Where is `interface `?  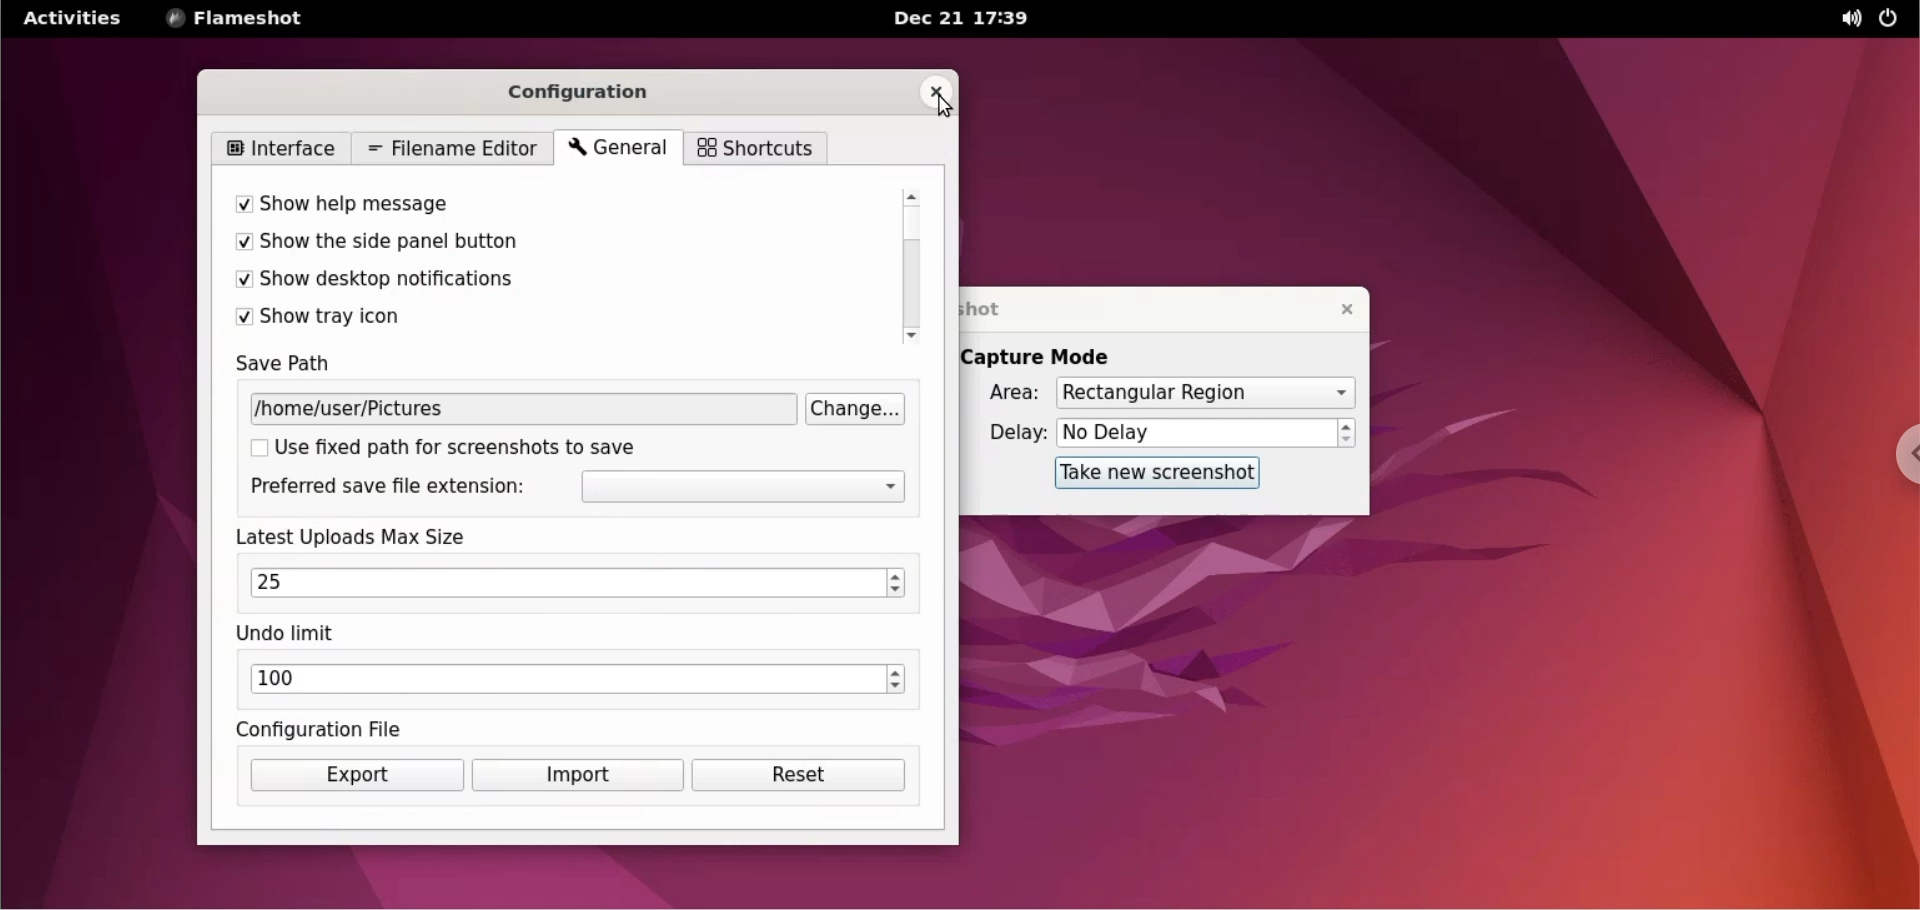
interface  is located at coordinates (286, 148).